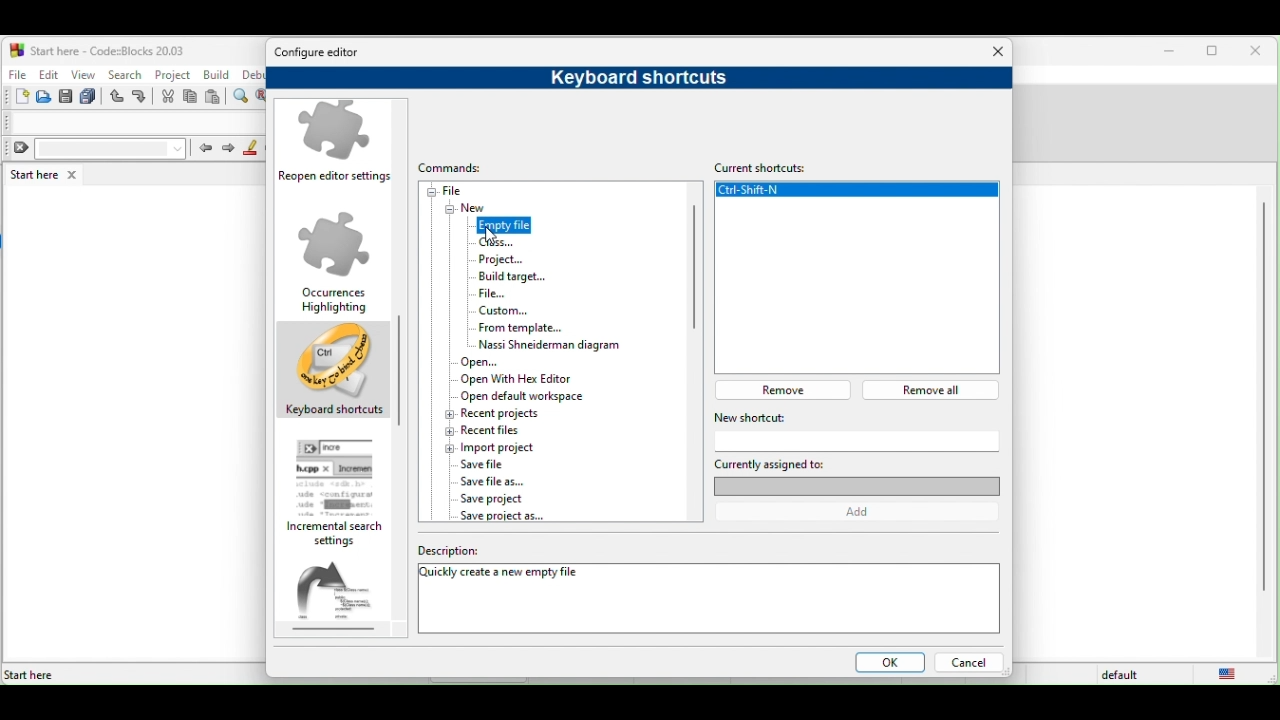 The height and width of the screenshot is (720, 1280). What do you see at coordinates (1260, 52) in the screenshot?
I see `close` at bounding box center [1260, 52].